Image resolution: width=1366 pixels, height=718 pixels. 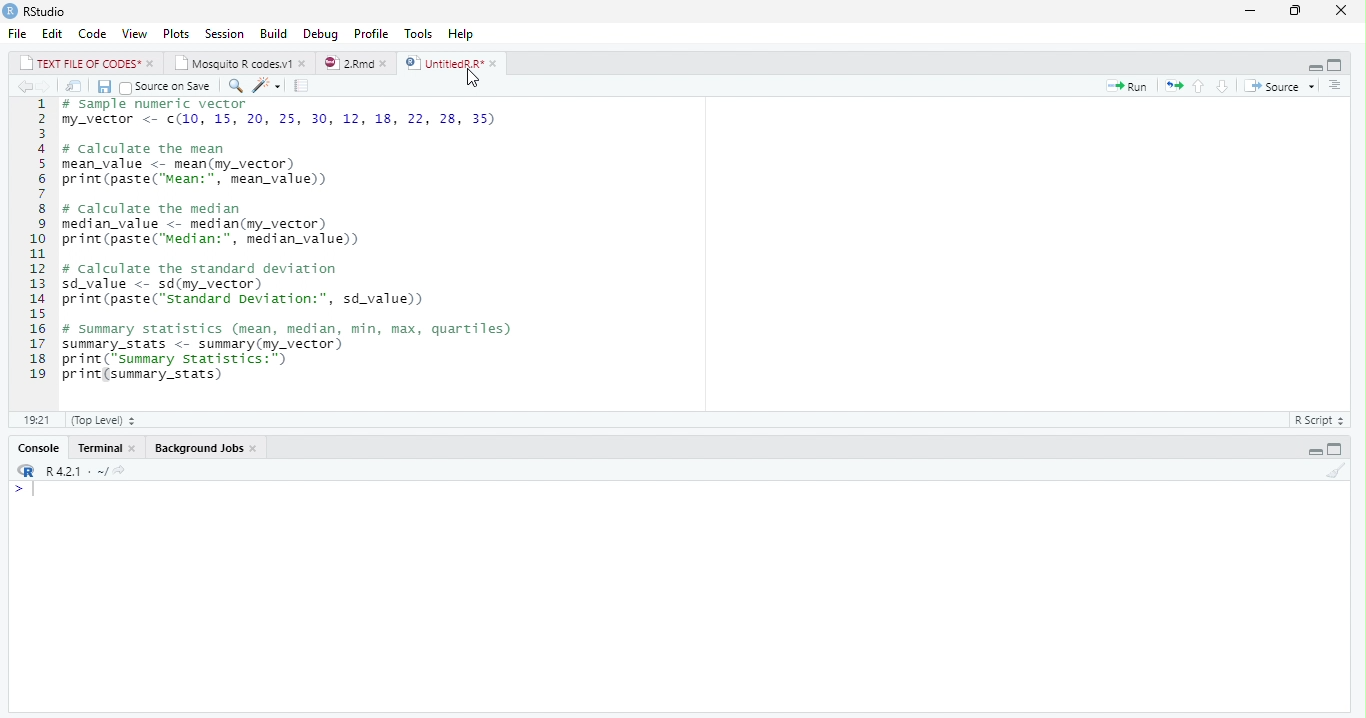 I want to click on R Script, so click(x=1317, y=421).